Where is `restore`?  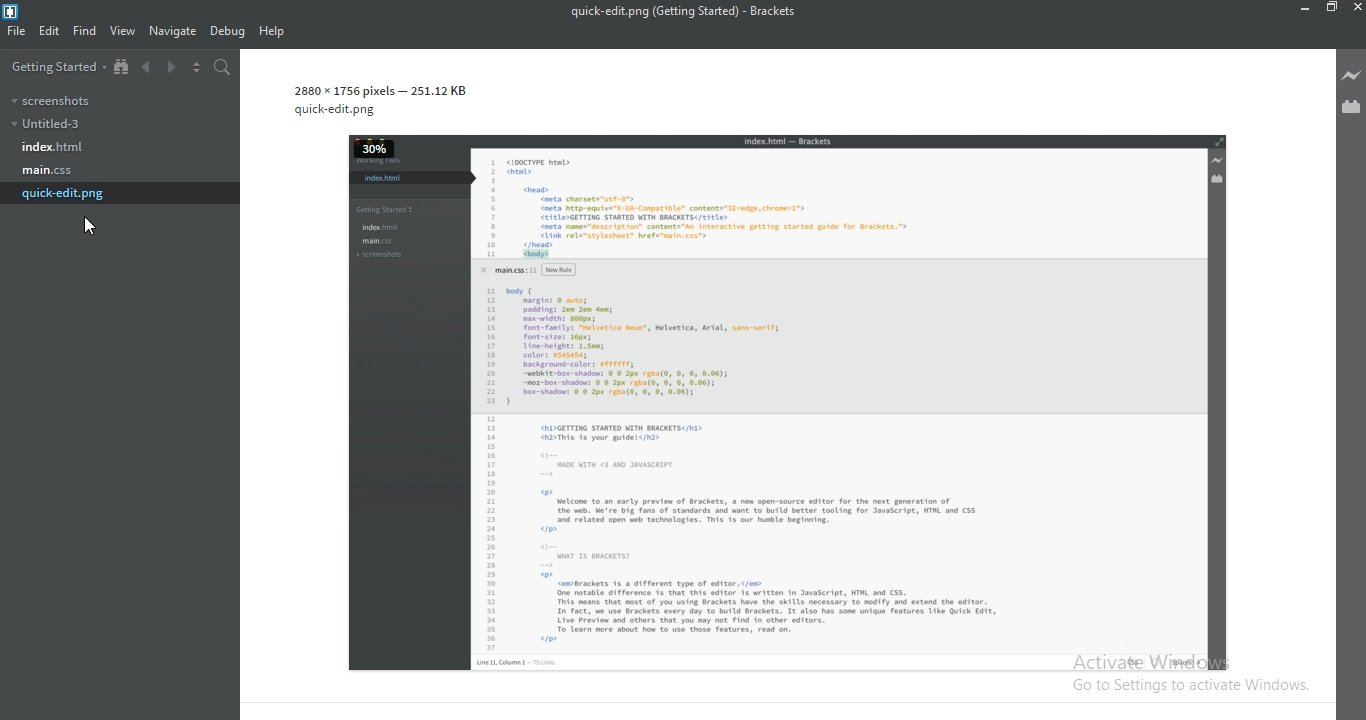 restore is located at coordinates (1331, 8).